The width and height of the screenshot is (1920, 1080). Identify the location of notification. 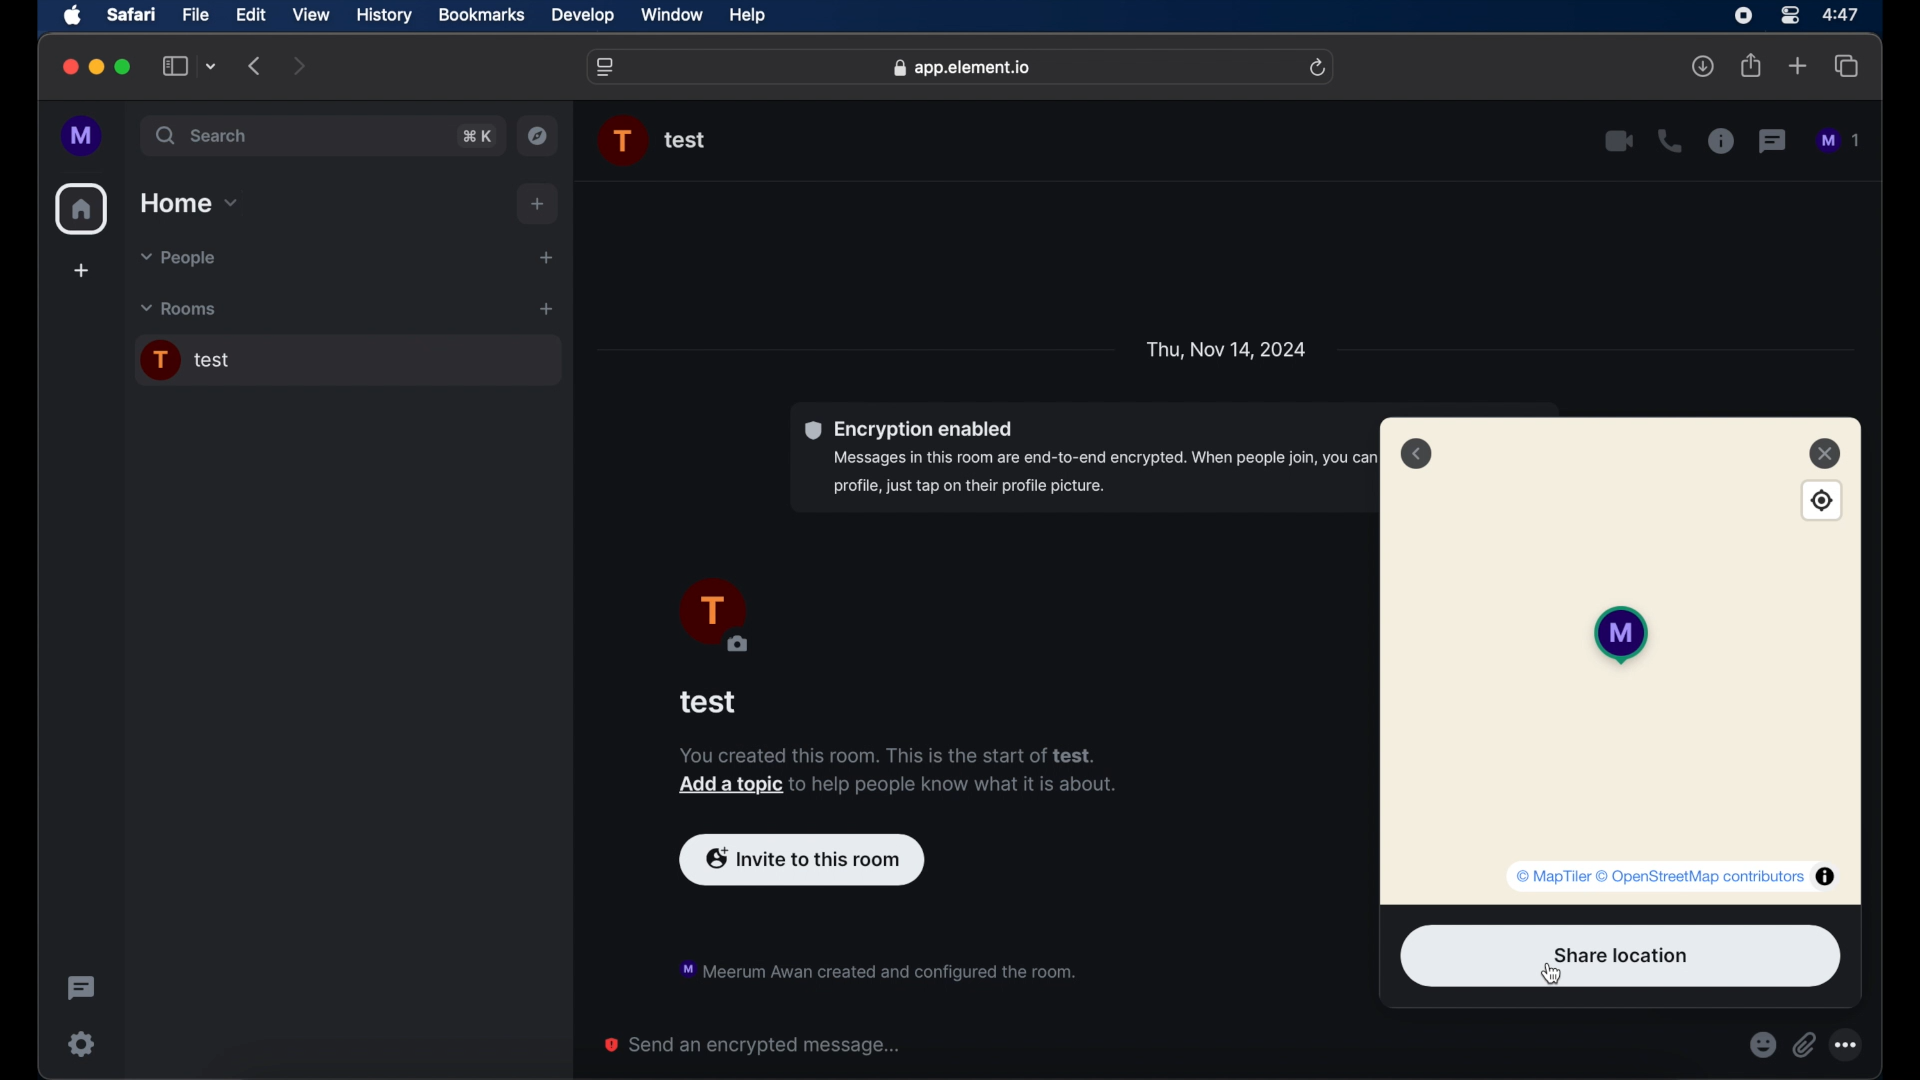
(898, 772).